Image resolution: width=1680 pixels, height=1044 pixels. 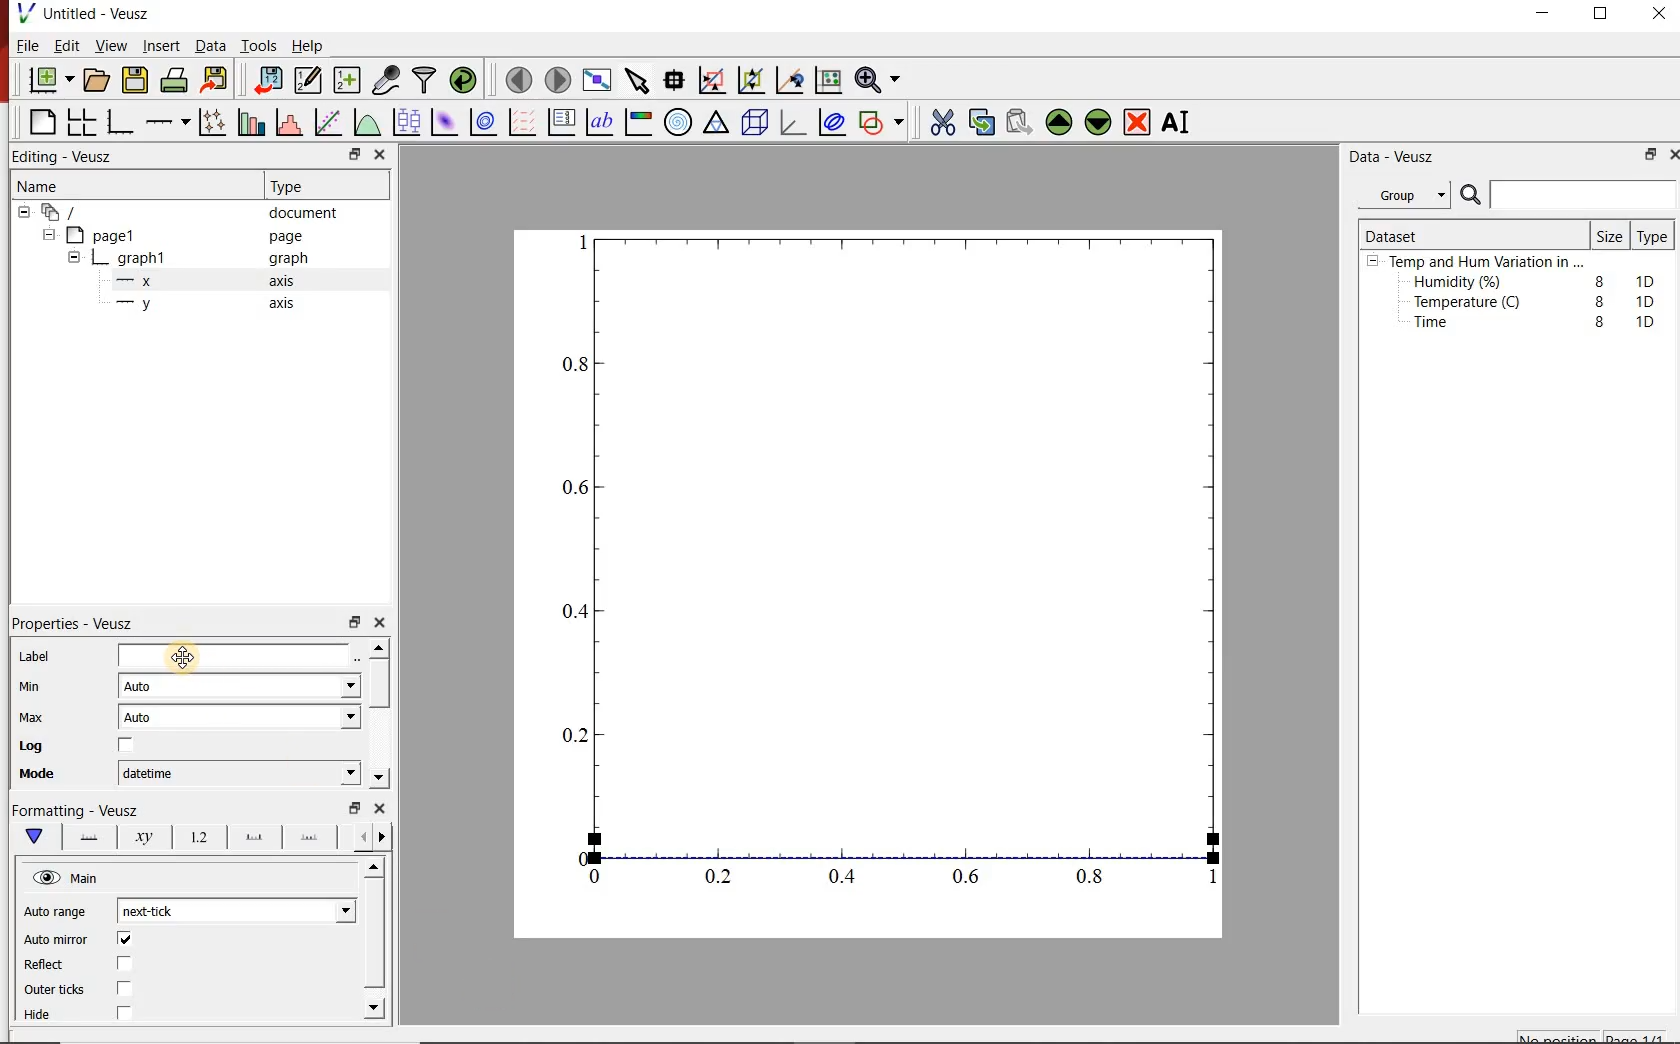 What do you see at coordinates (382, 711) in the screenshot?
I see `scroll bar` at bounding box center [382, 711].